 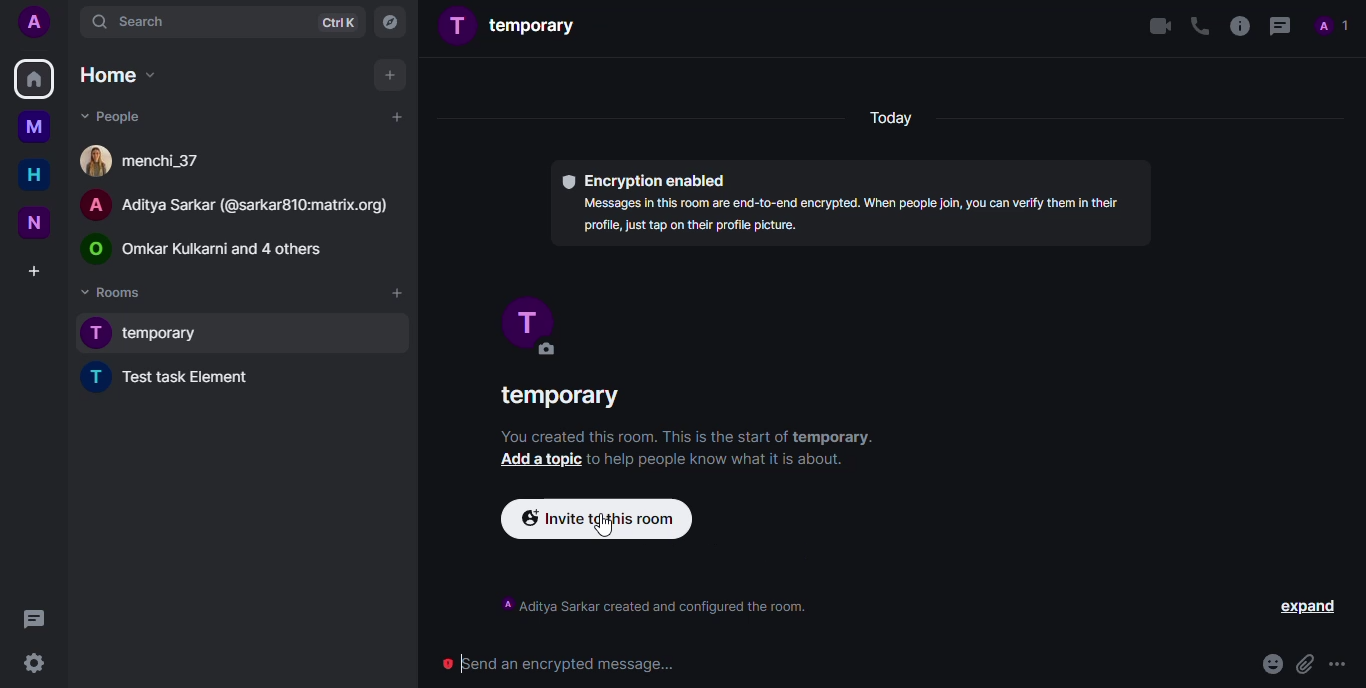 I want to click on invite to this room, so click(x=596, y=520).